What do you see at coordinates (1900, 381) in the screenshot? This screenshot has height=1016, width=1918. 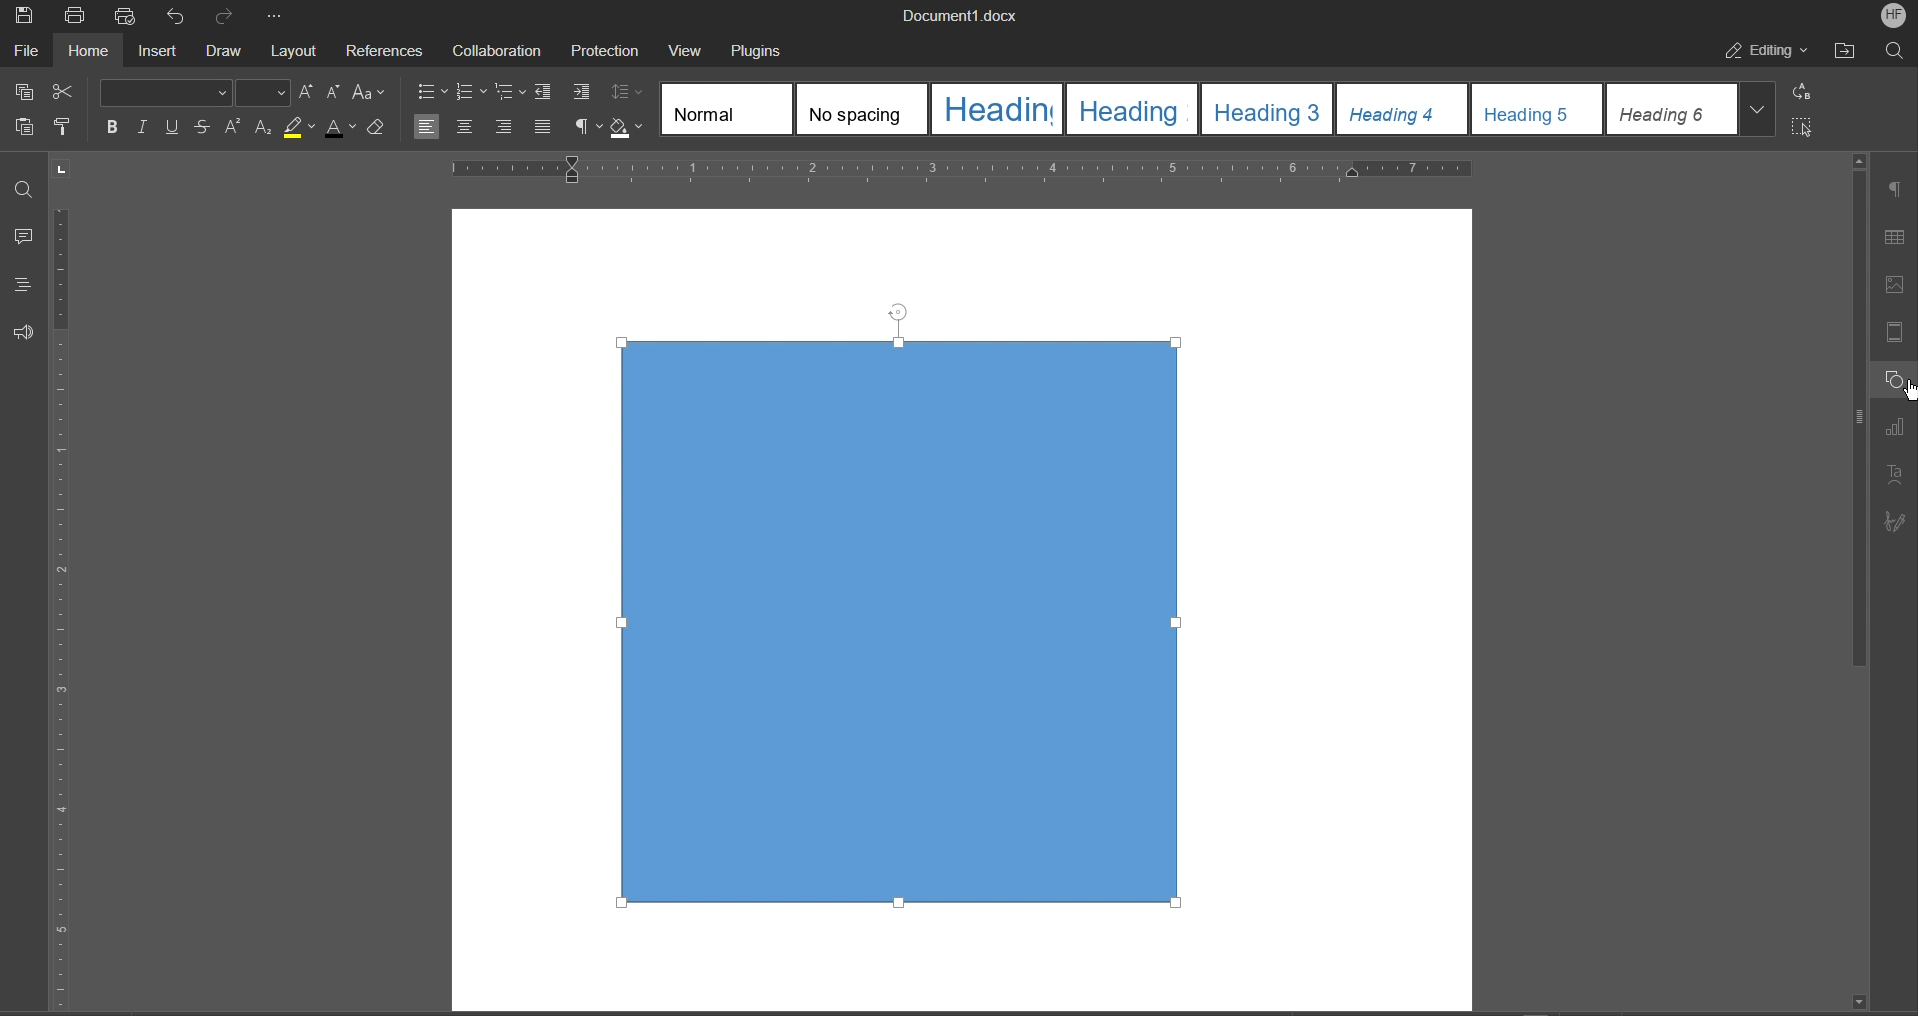 I see `Shape Settings` at bounding box center [1900, 381].